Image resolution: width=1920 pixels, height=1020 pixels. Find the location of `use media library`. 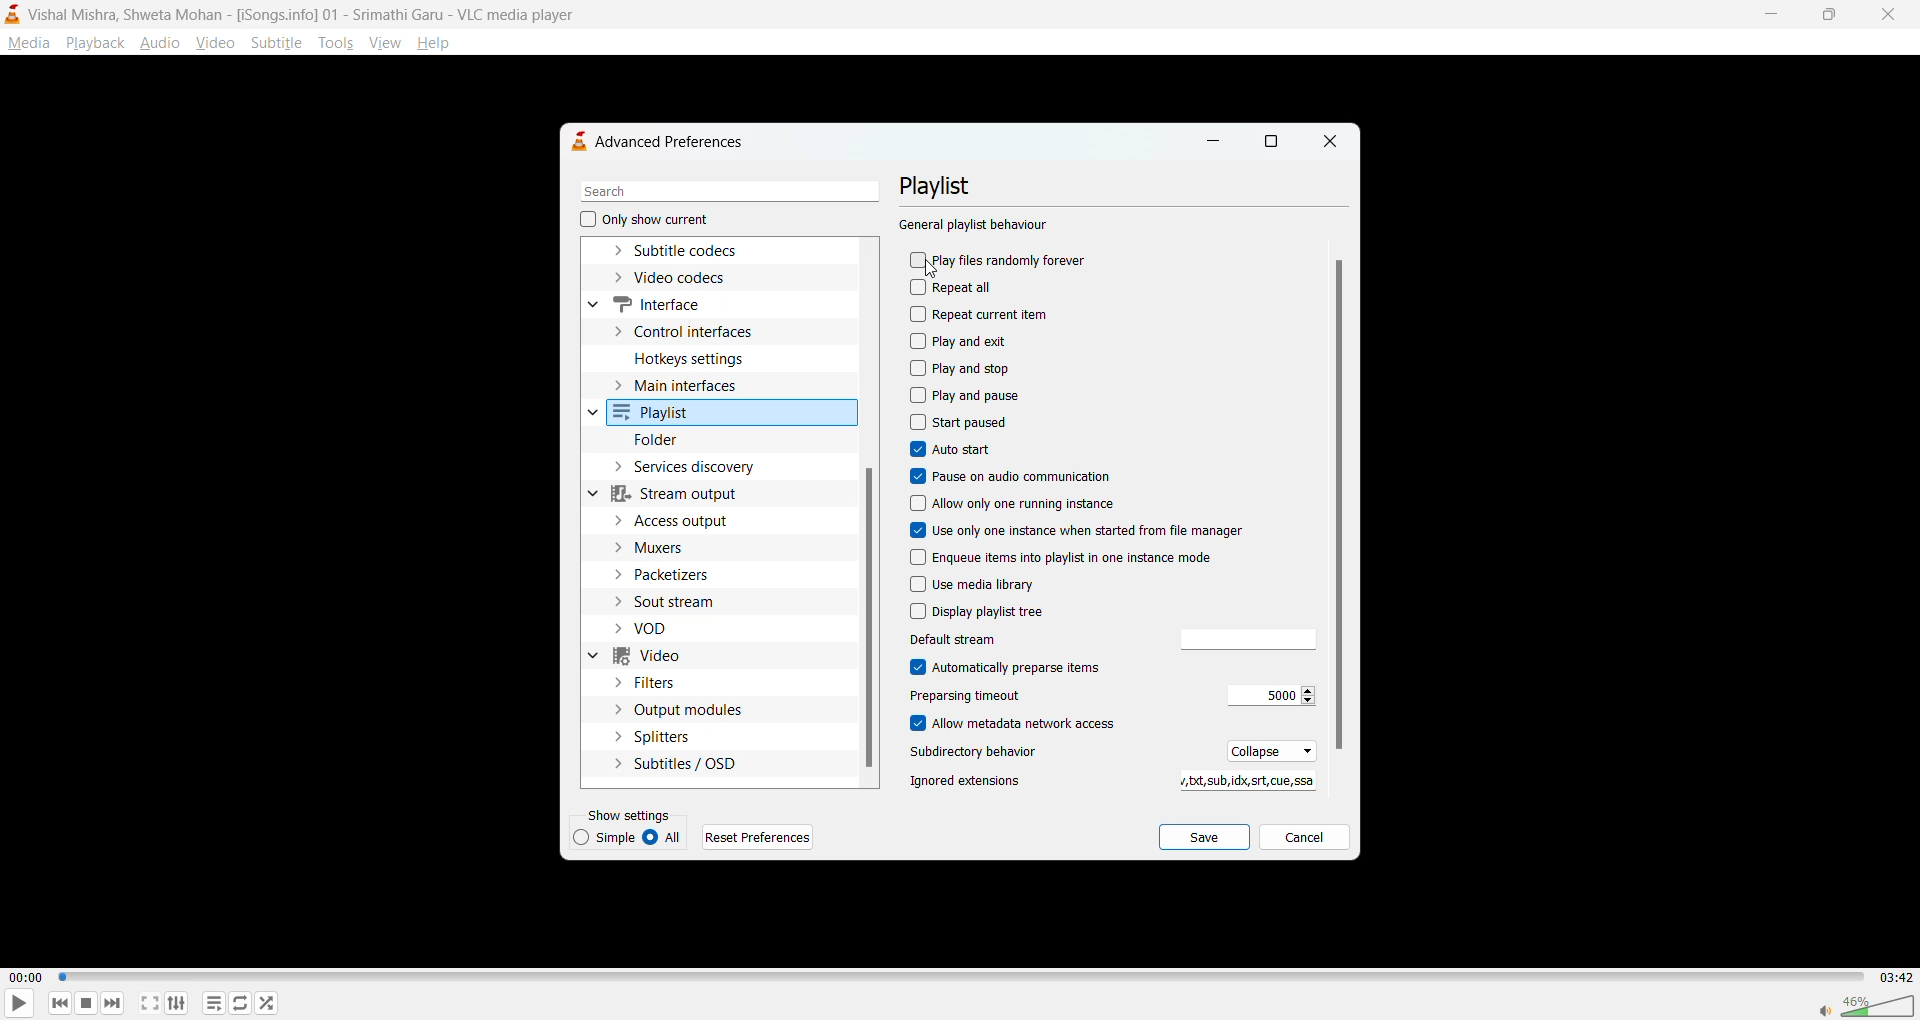

use media library is located at coordinates (973, 584).